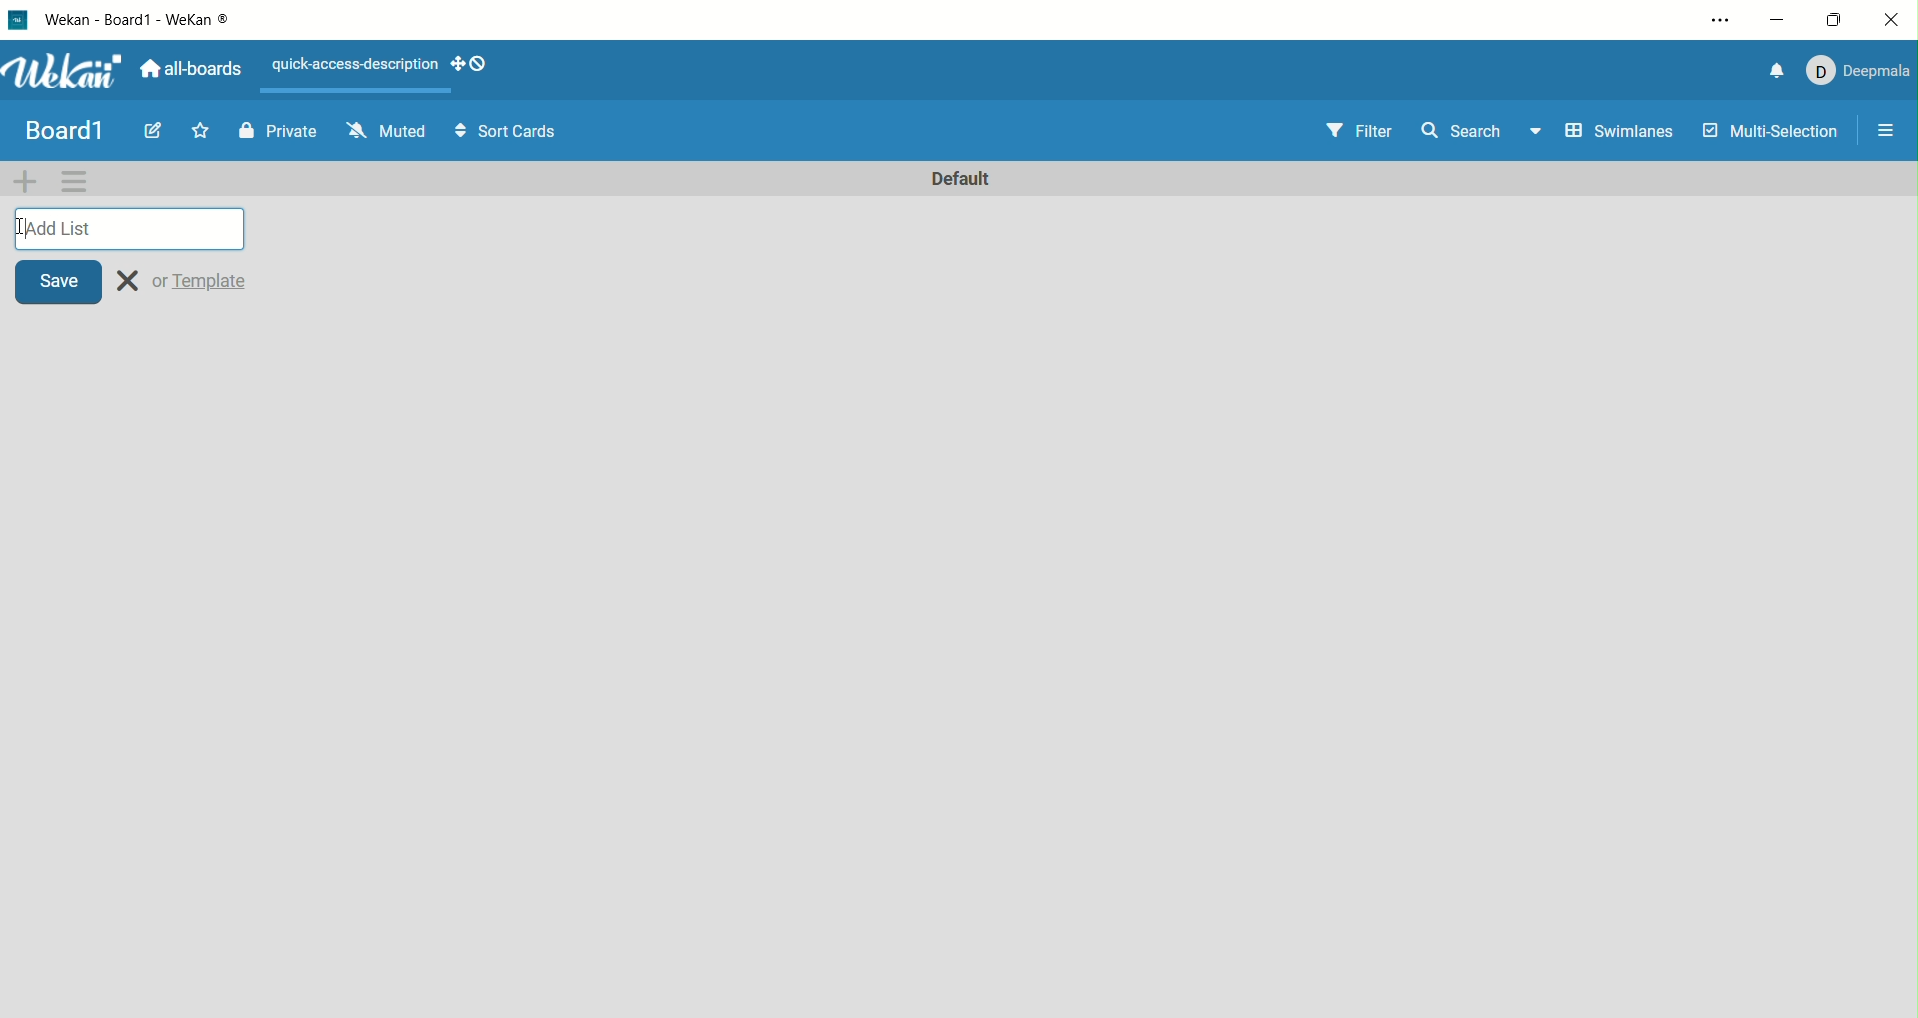  Describe the element at coordinates (1617, 134) in the screenshot. I see `swimlanes` at that location.